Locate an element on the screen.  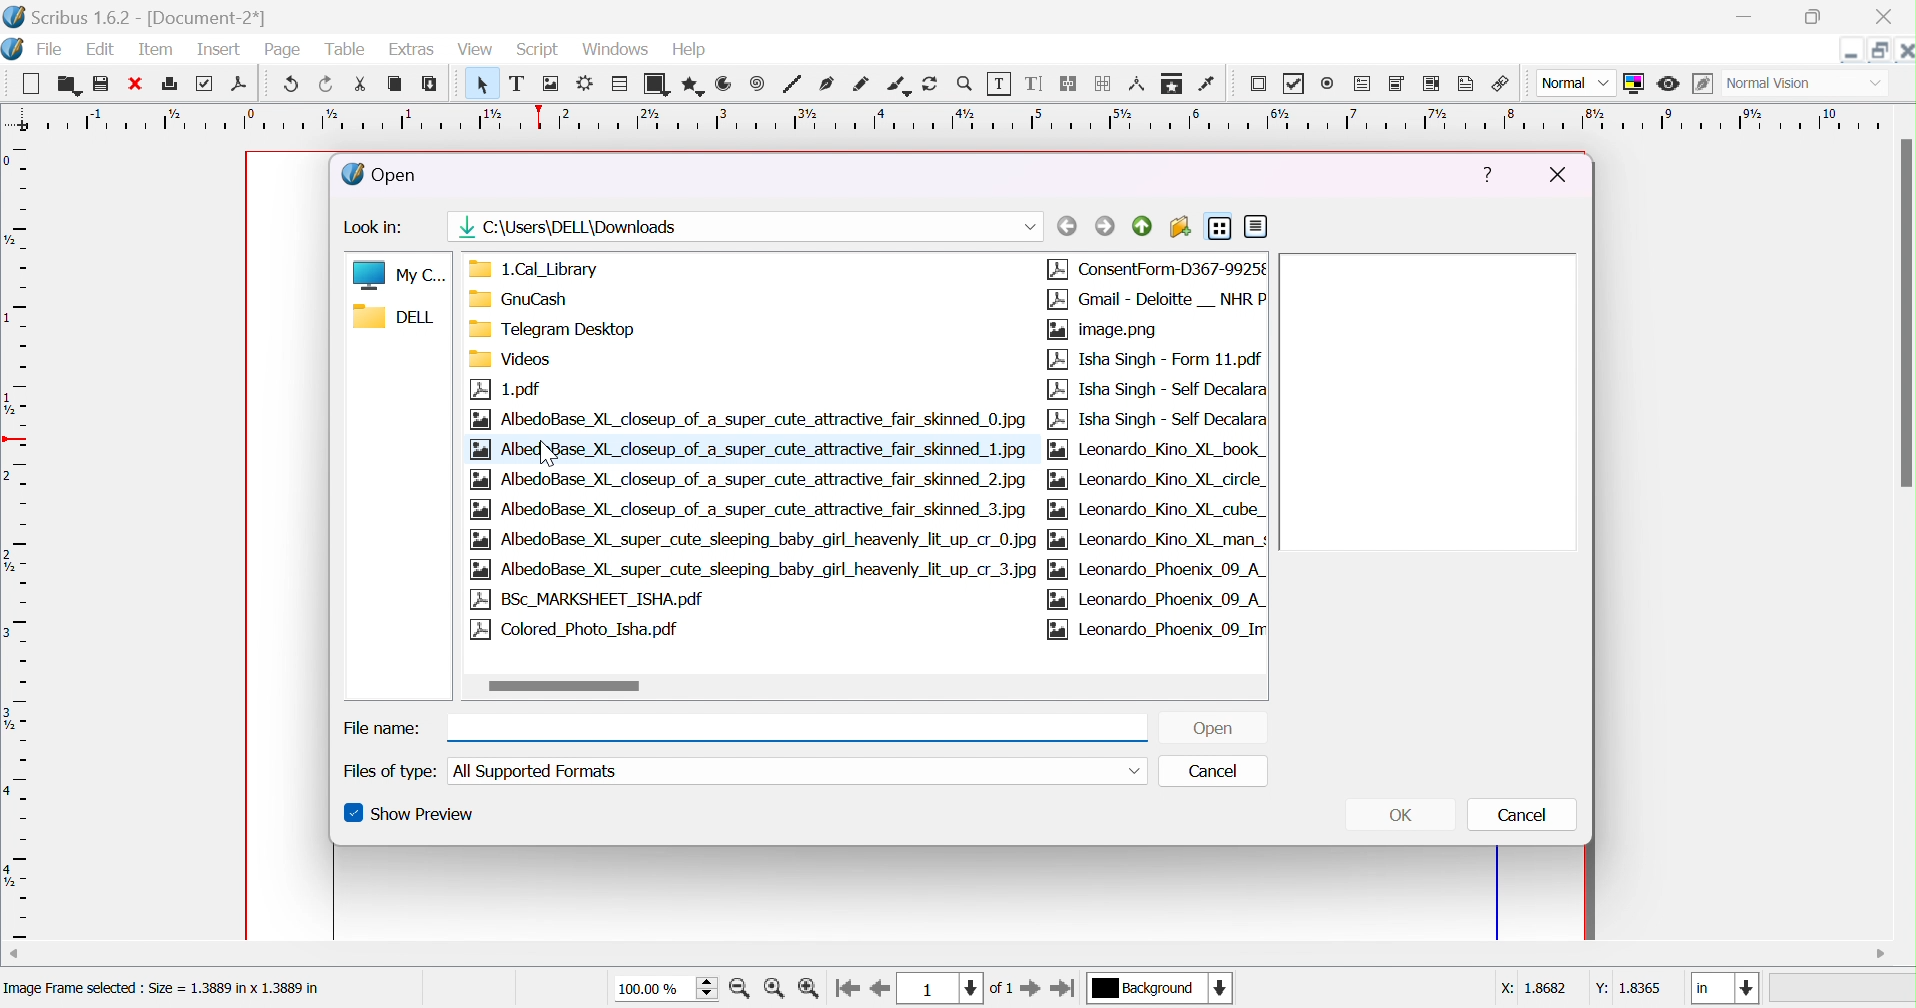
go to previous page is located at coordinates (878, 990).